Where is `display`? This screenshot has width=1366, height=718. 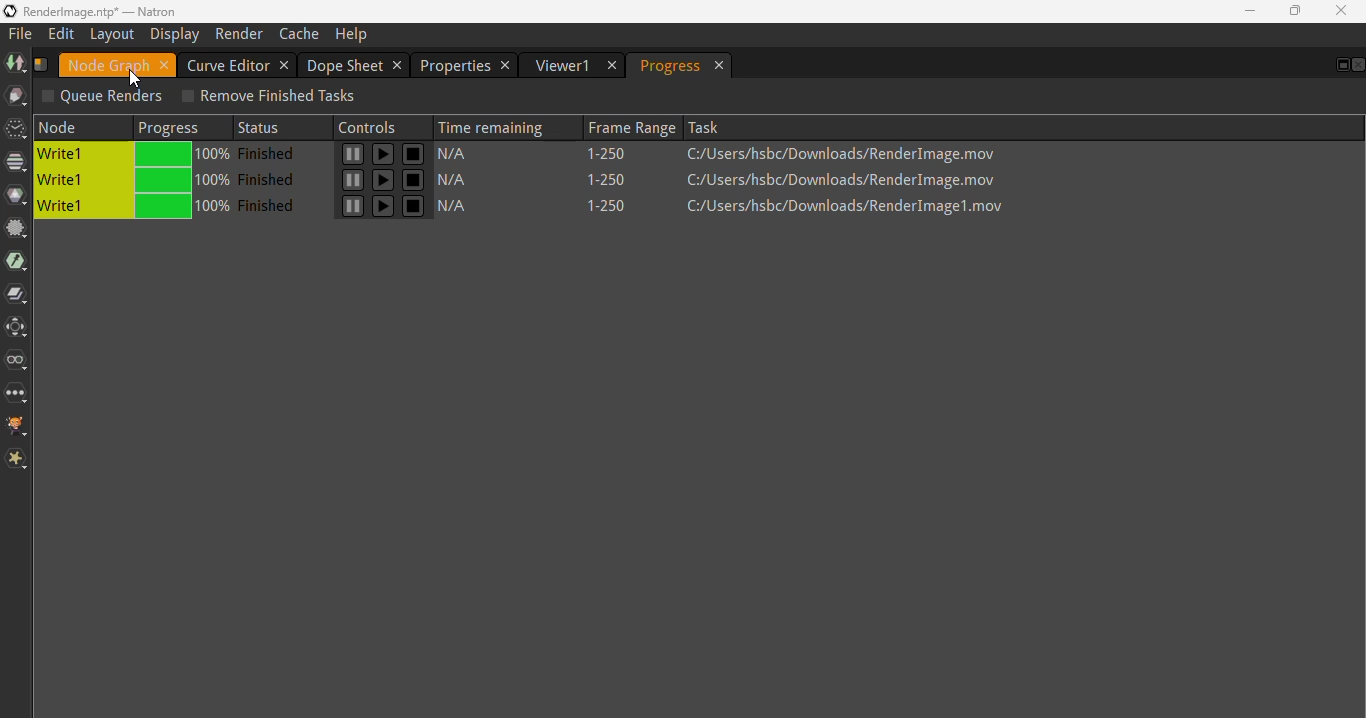 display is located at coordinates (176, 34).